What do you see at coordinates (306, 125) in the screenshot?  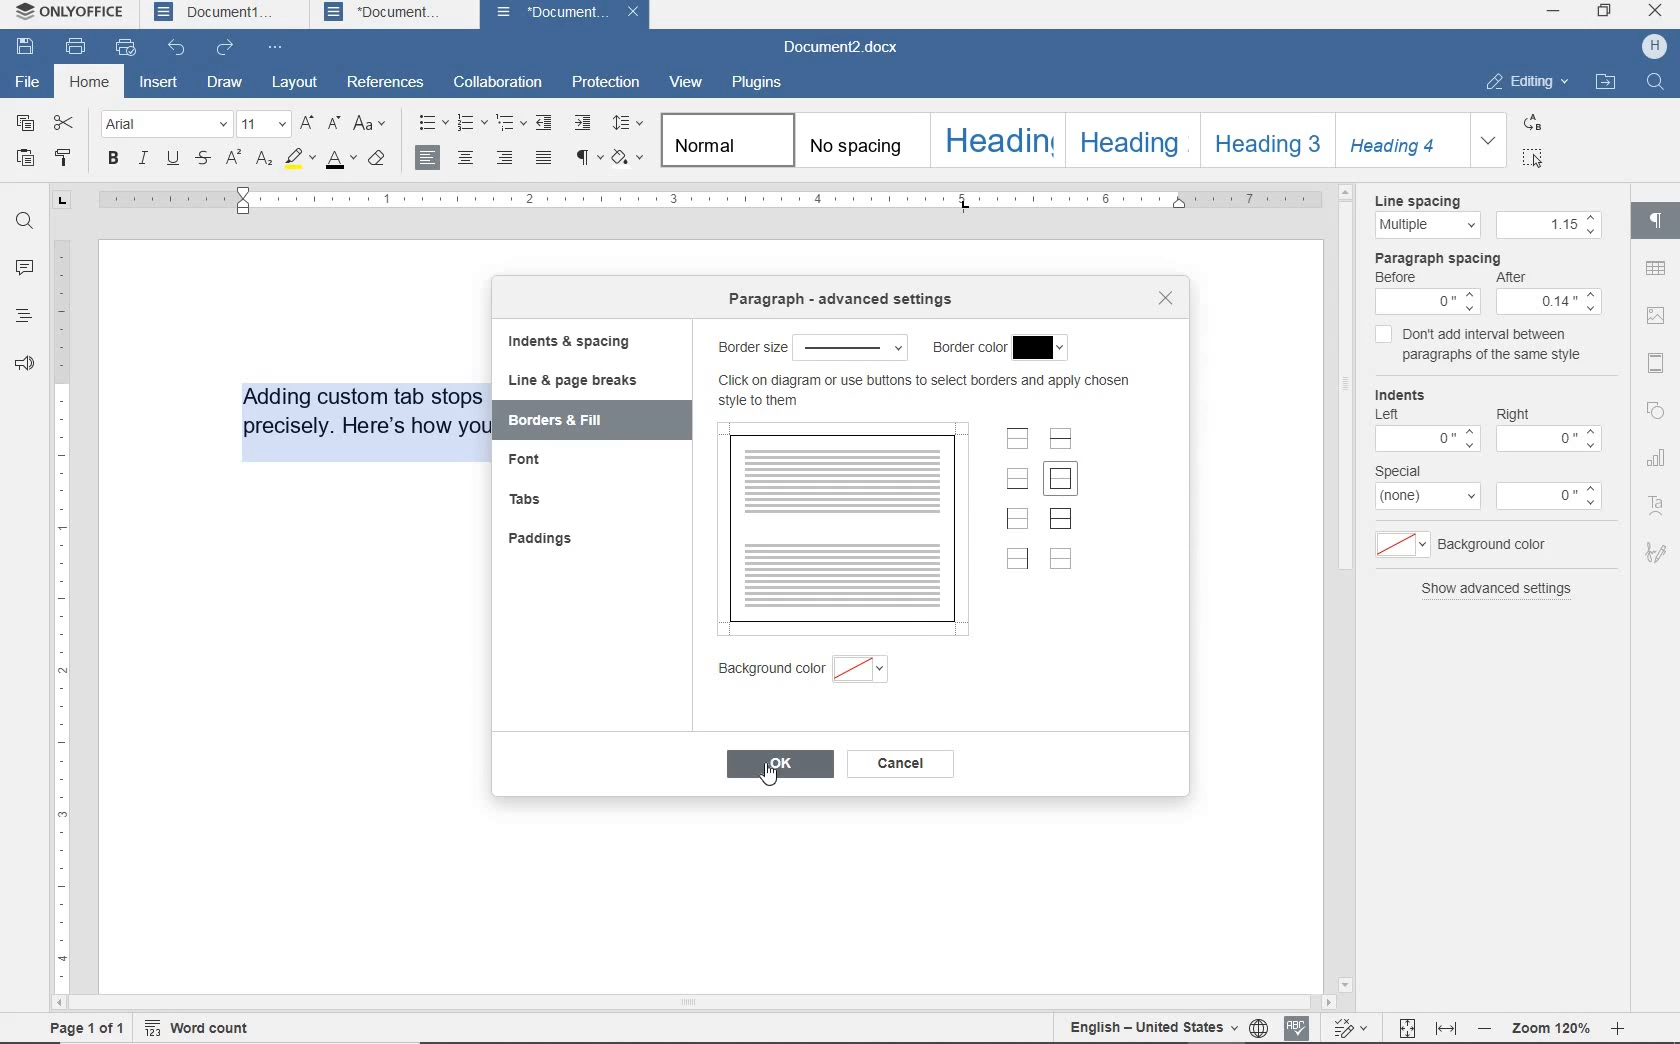 I see `increment font size` at bounding box center [306, 125].